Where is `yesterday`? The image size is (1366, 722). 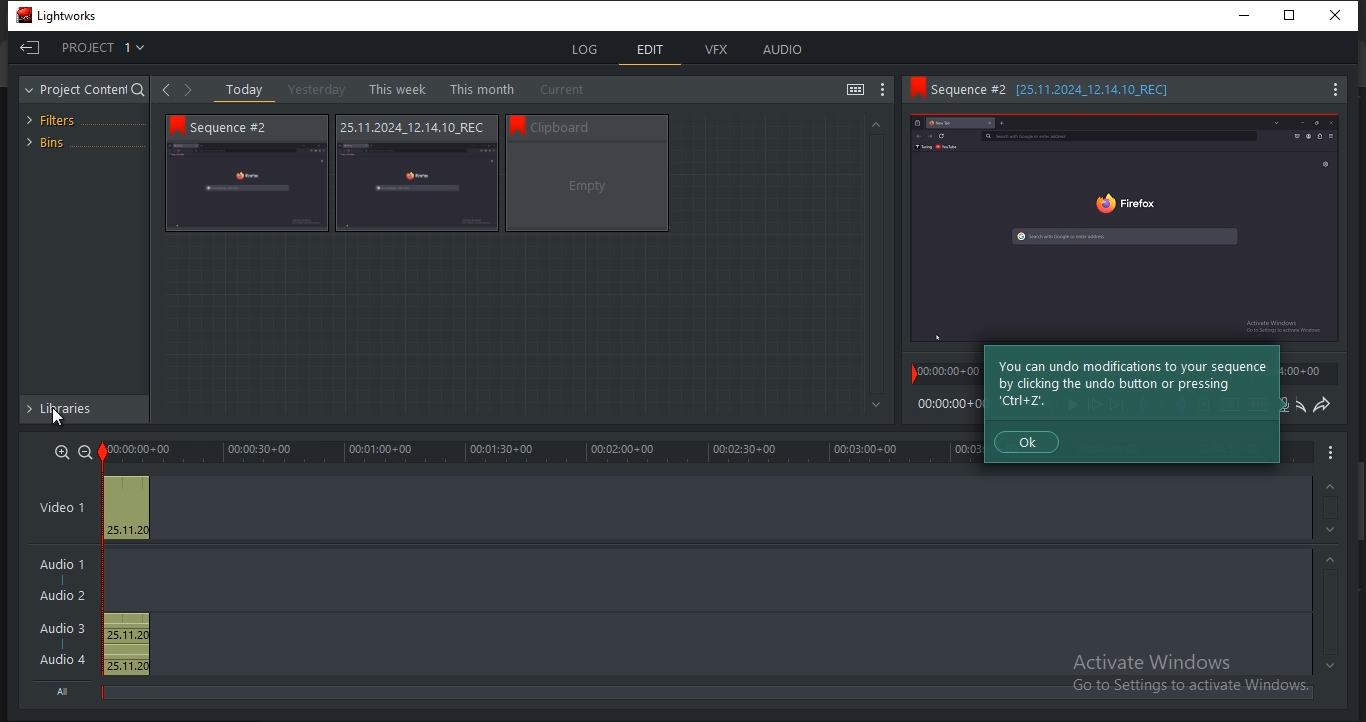 yesterday is located at coordinates (316, 89).